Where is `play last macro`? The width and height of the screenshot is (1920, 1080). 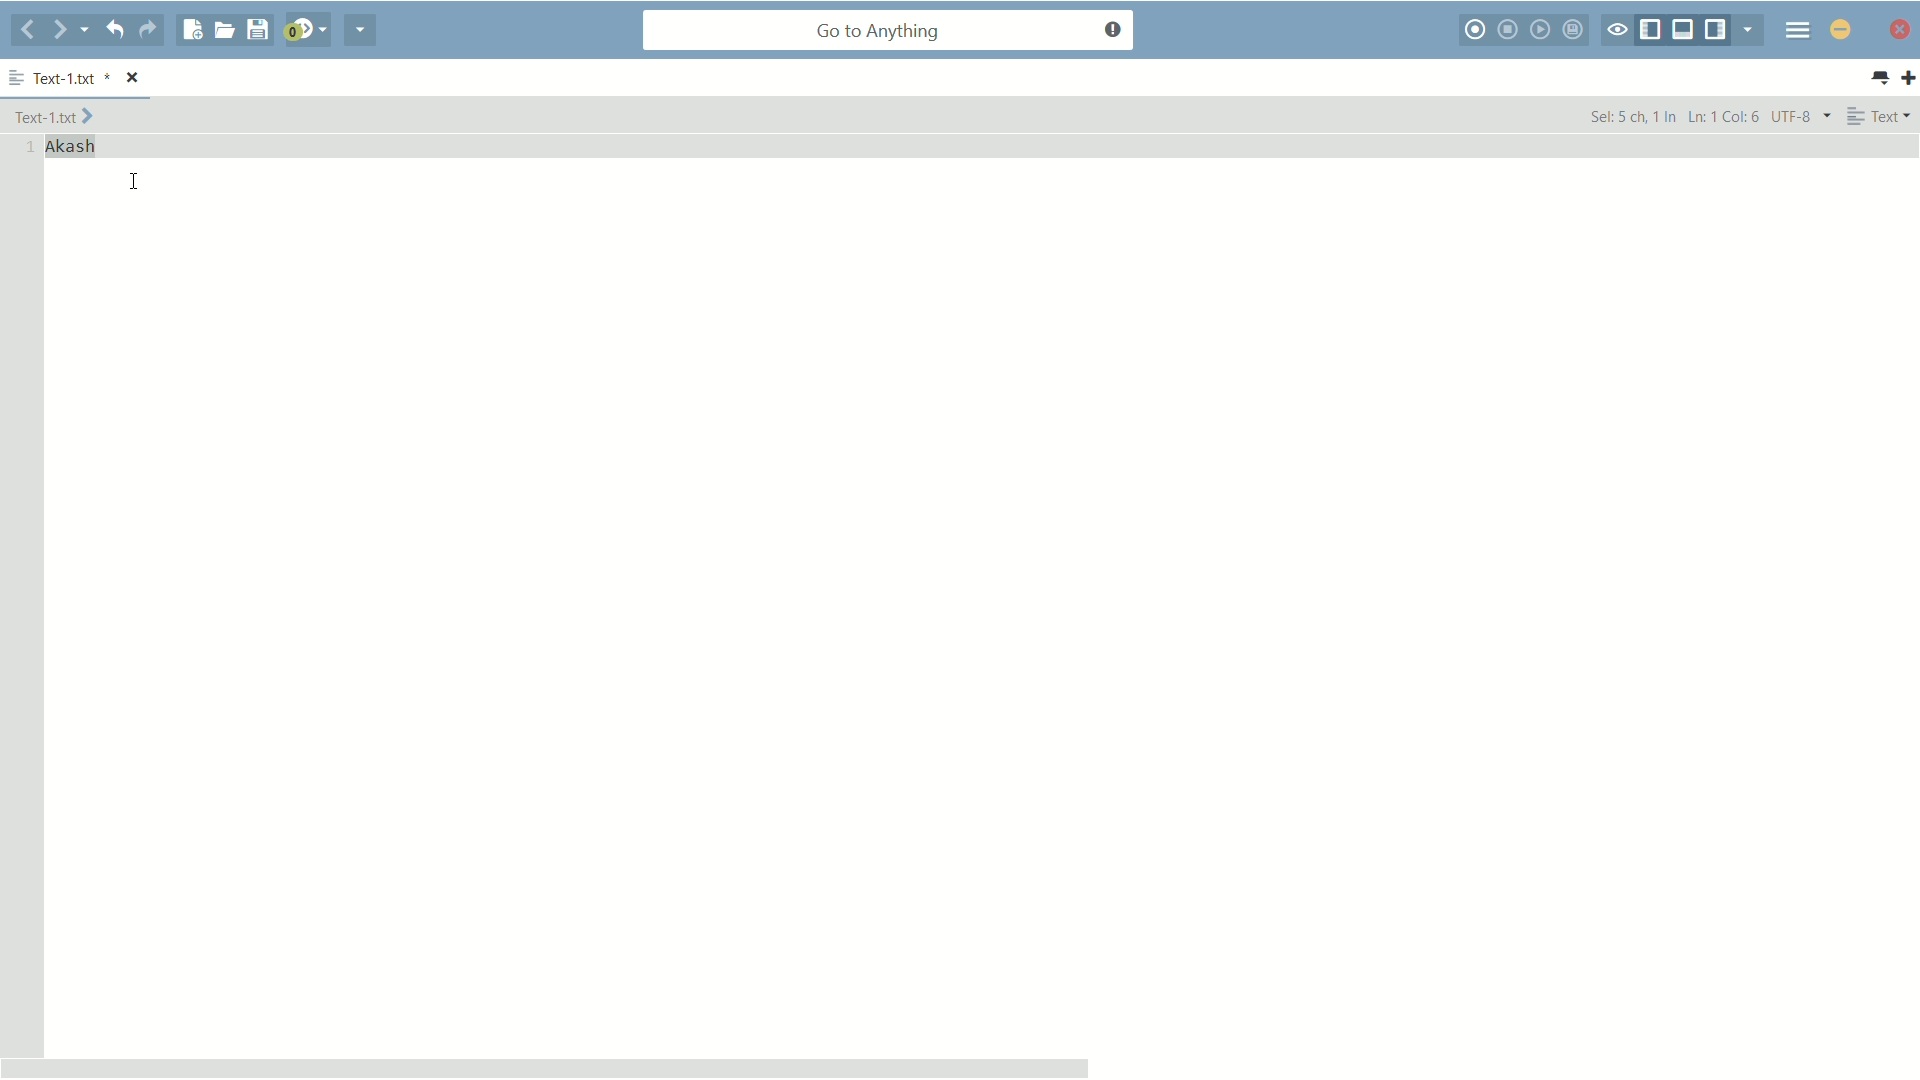 play last macro is located at coordinates (1543, 29).